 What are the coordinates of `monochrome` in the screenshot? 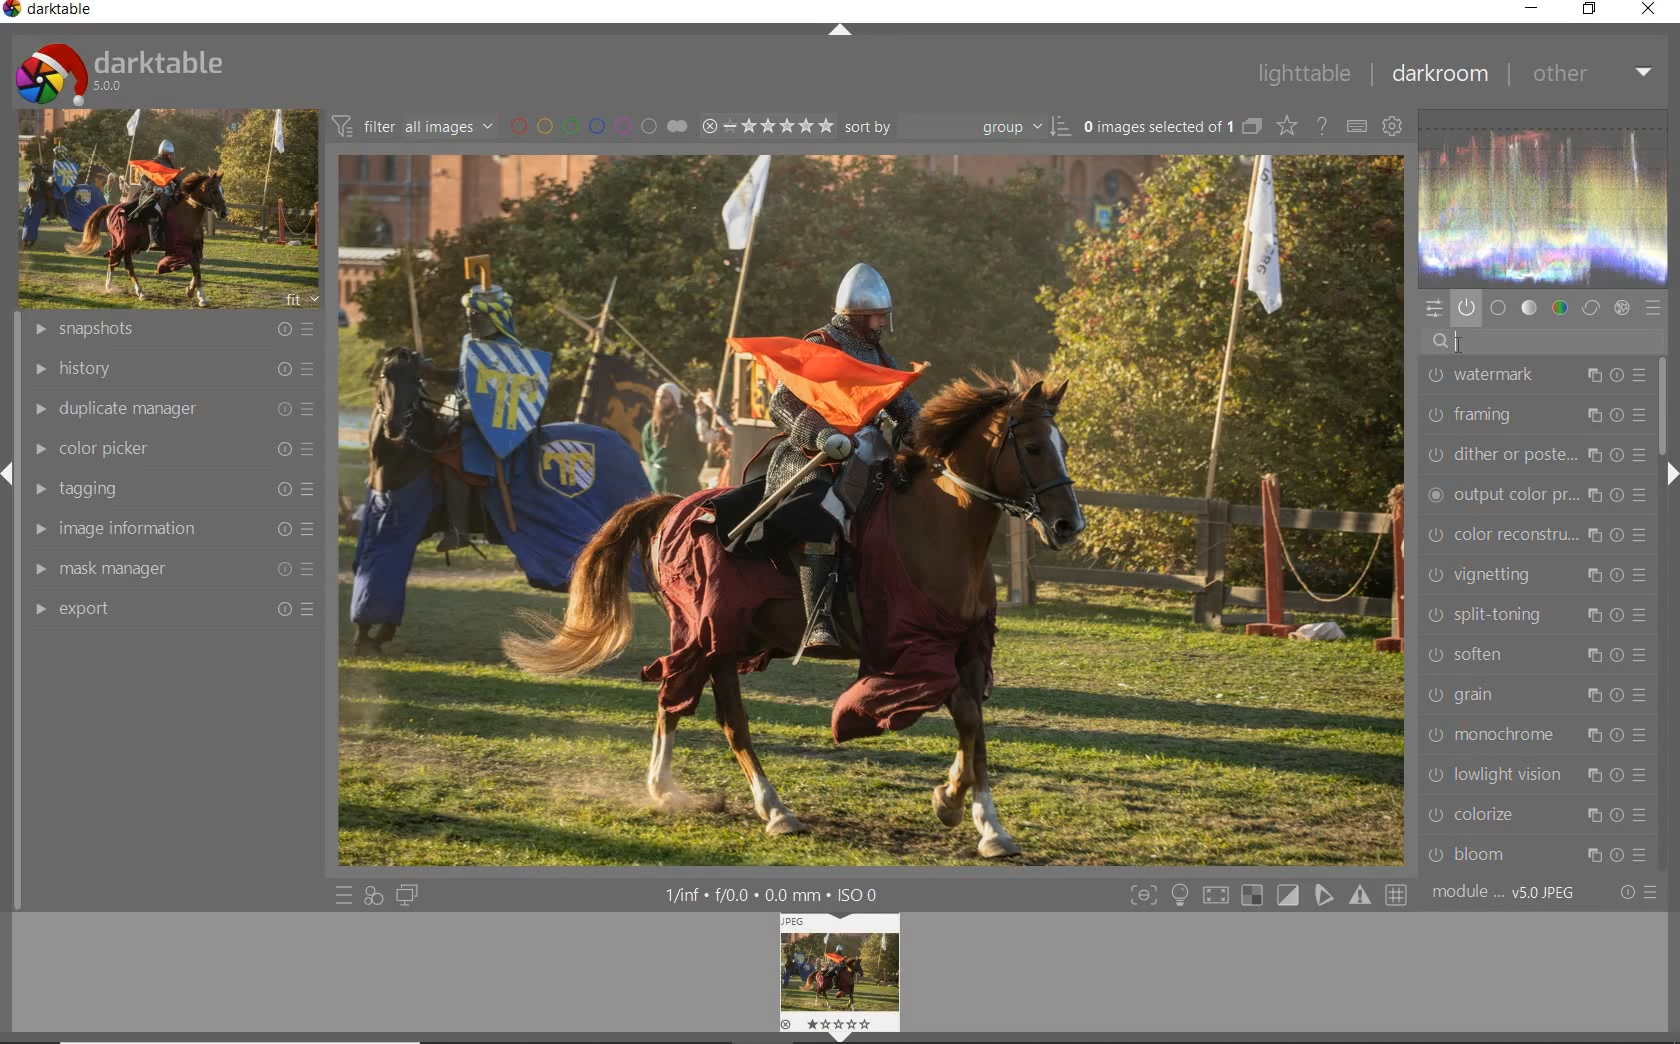 It's located at (1533, 737).